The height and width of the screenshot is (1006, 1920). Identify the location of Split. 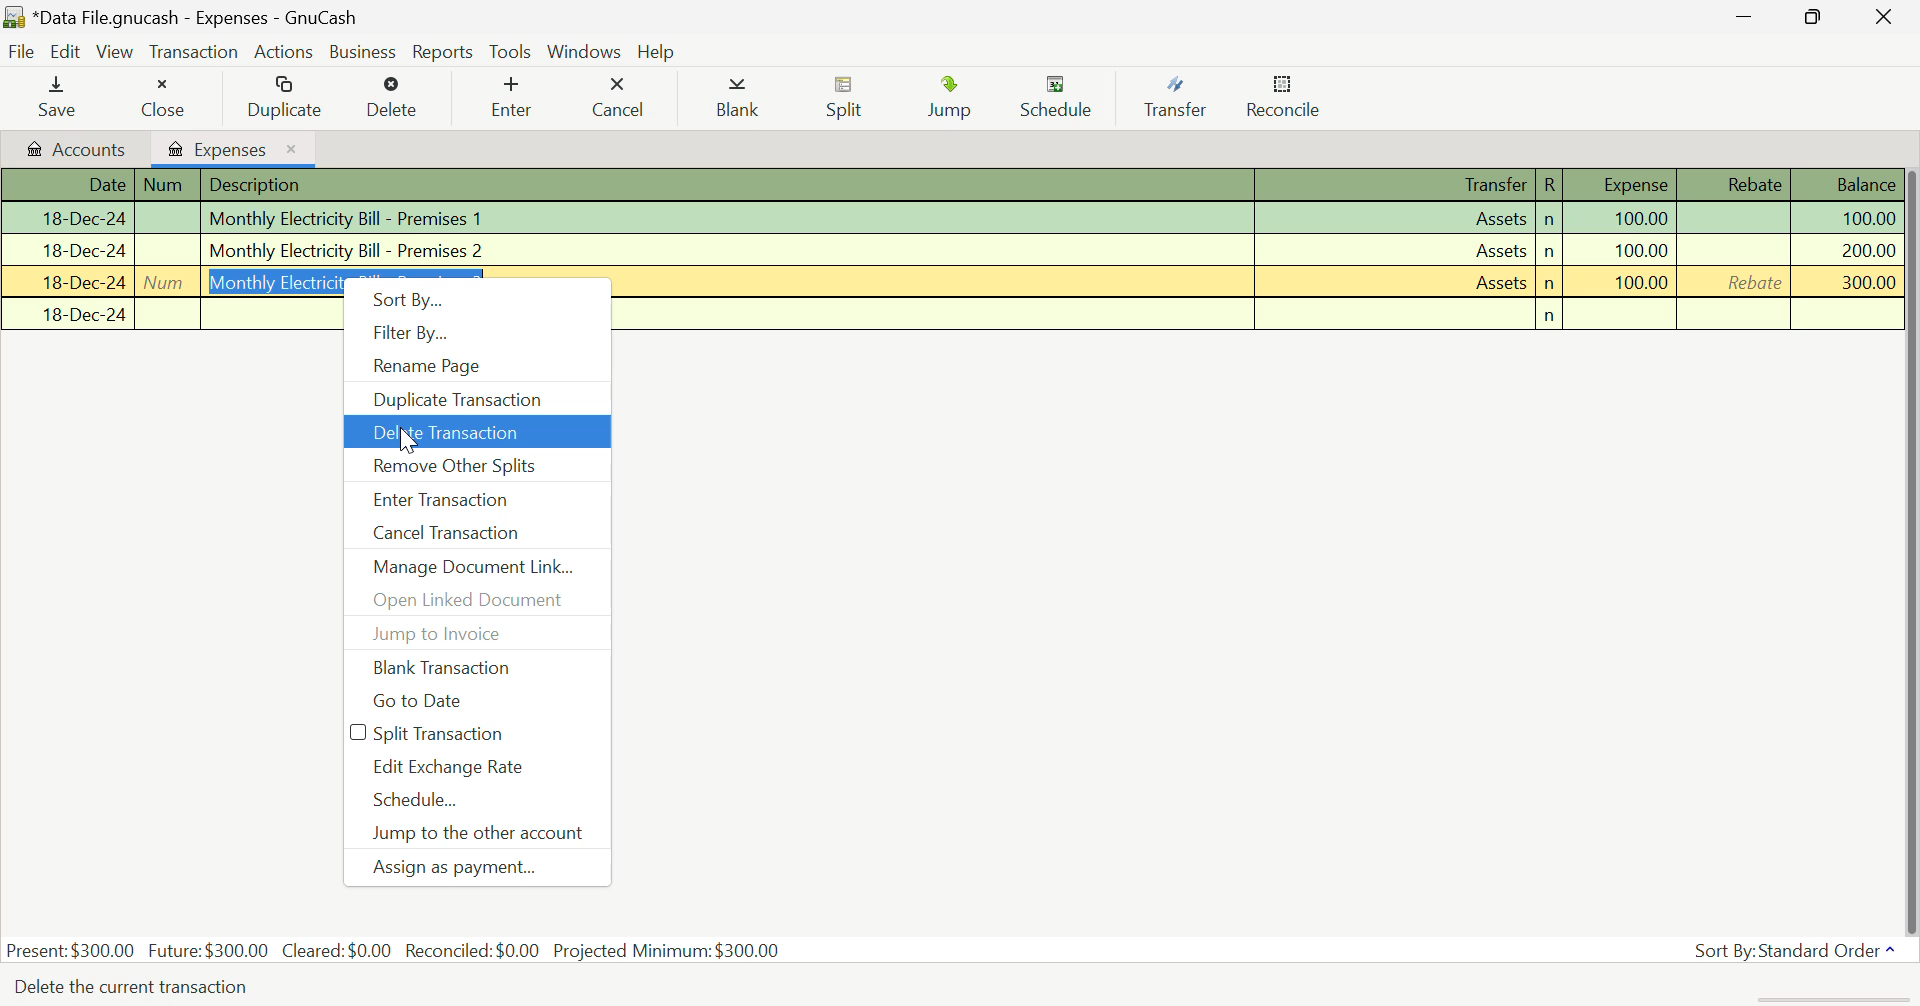
(844, 100).